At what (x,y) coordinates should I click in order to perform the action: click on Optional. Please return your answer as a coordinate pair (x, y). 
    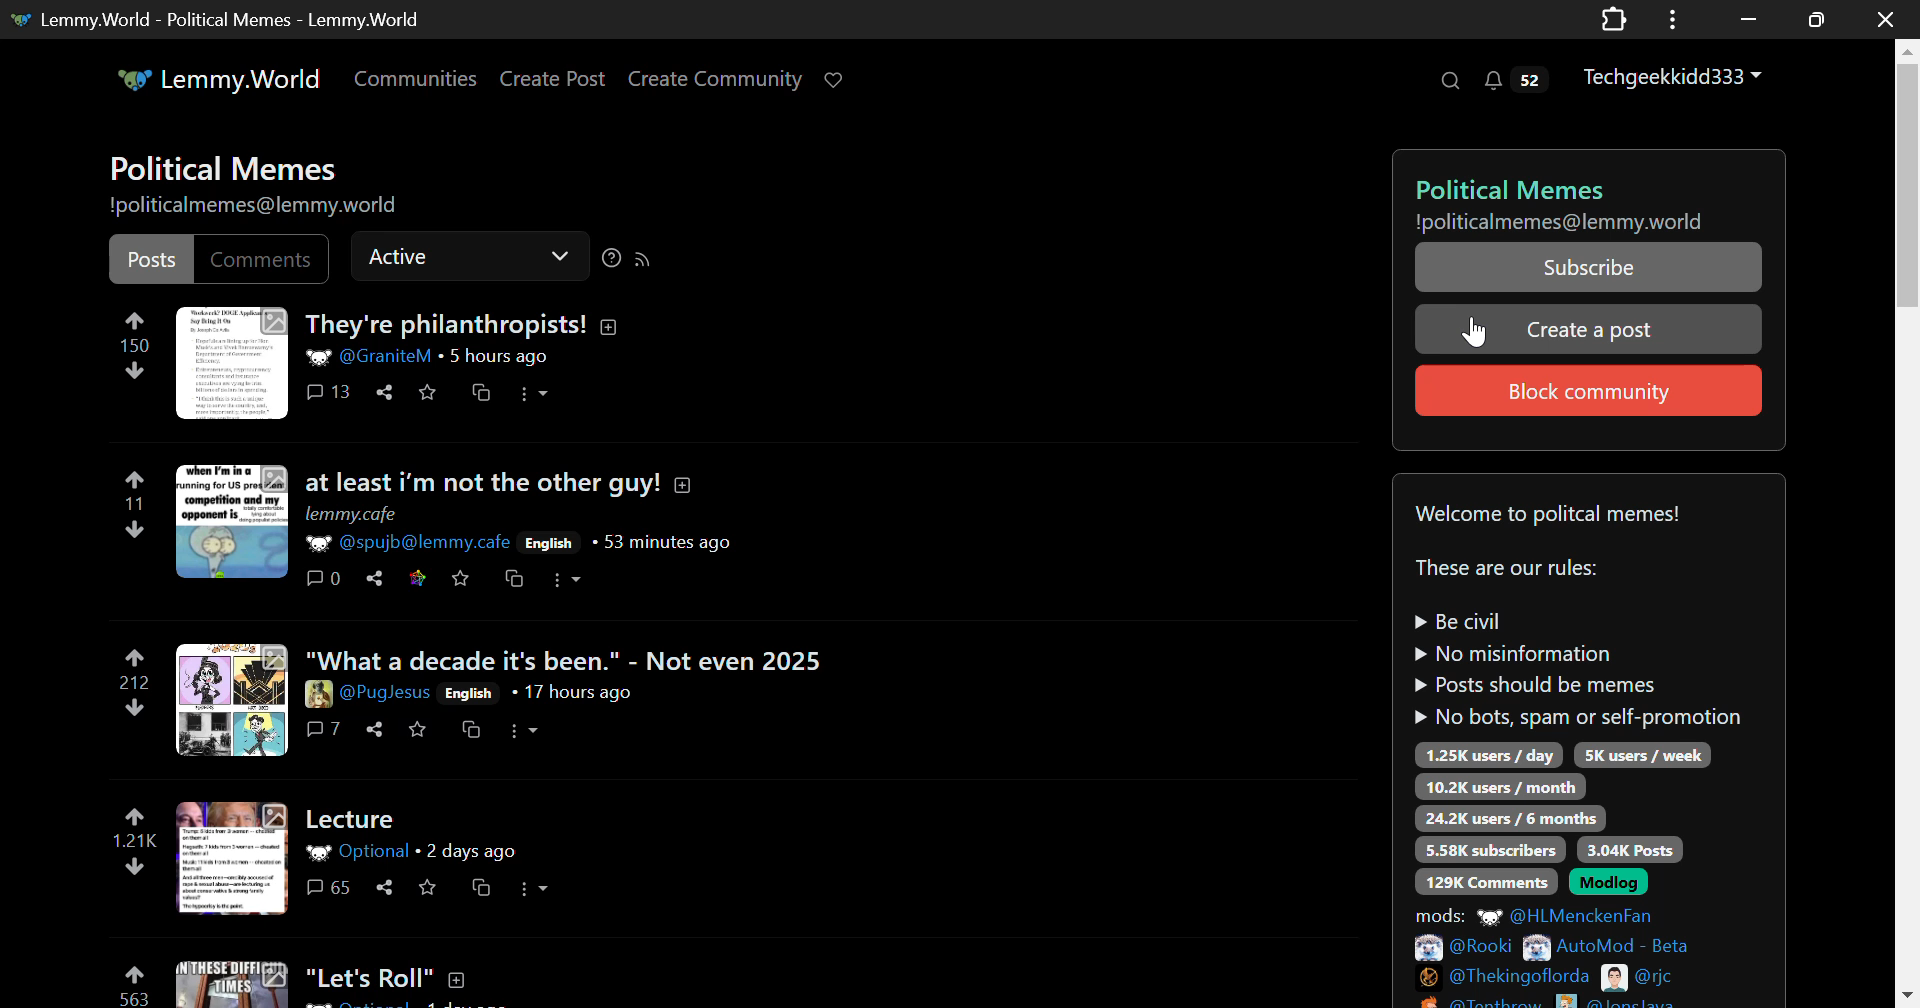
    Looking at the image, I should click on (361, 852).